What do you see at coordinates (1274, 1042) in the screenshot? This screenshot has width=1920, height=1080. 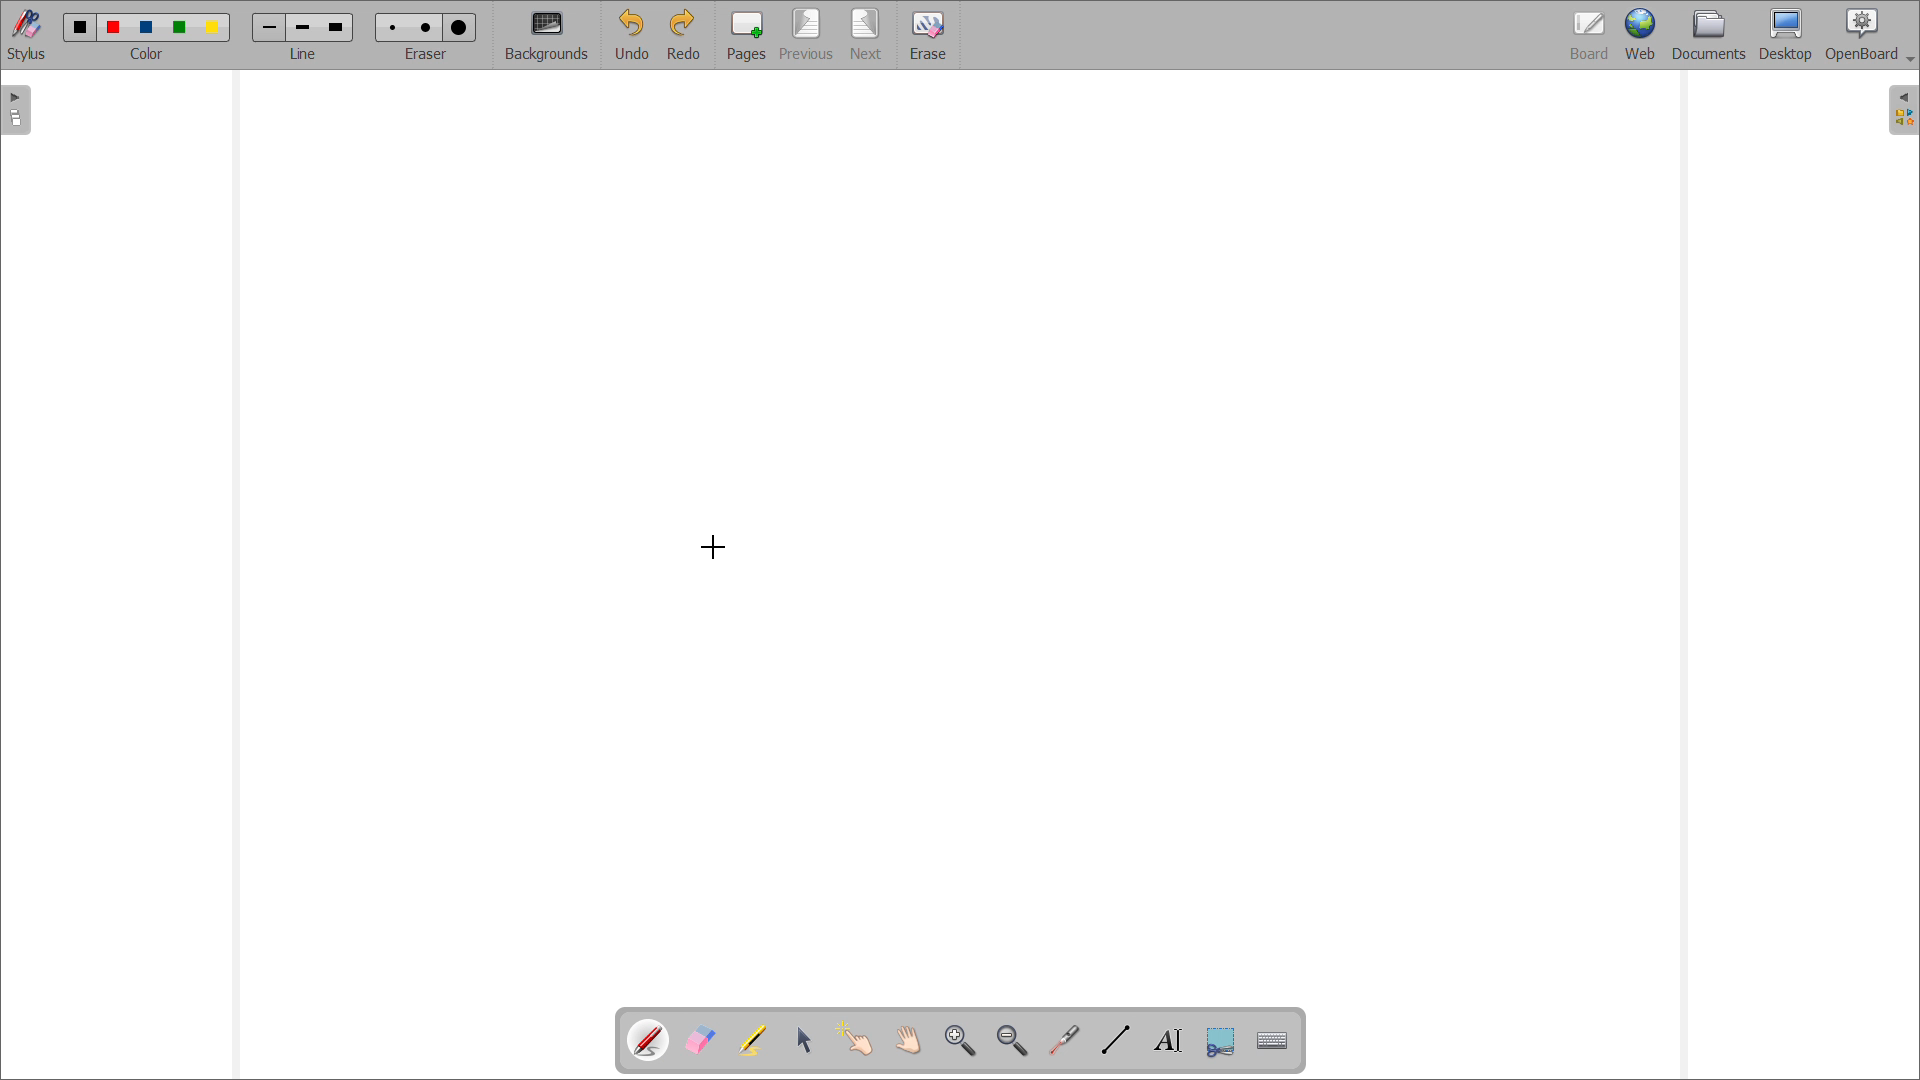 I see `virtual keyboard` at bounding box center [1274, 1042].